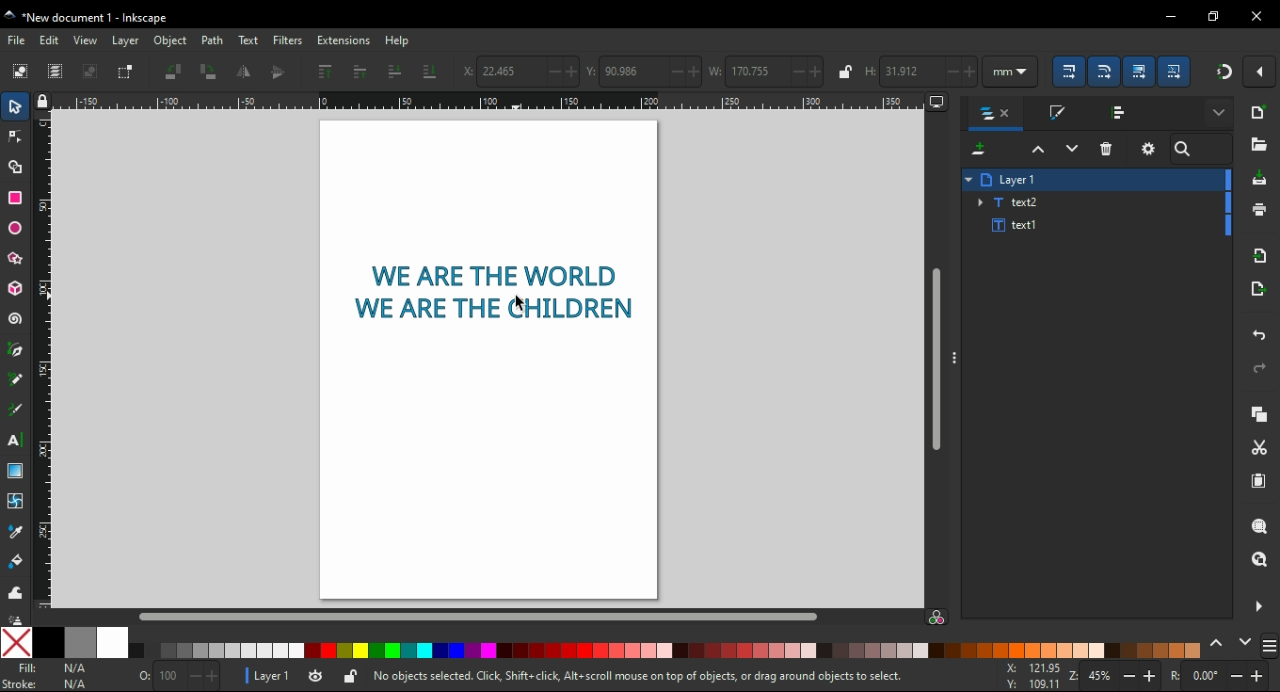  I want to click on previous, so click(1218, 647).